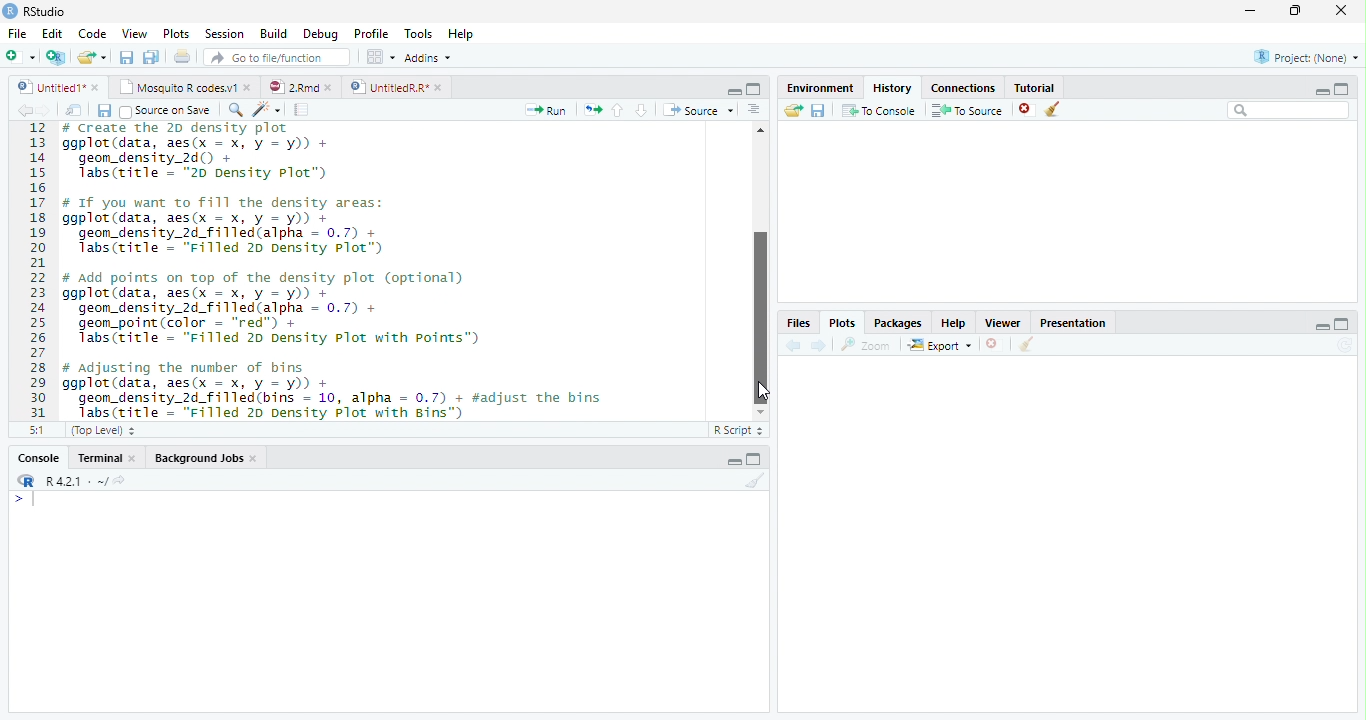 The image size is (1366, 720). I want to click on 5:1, so click(33, 430).